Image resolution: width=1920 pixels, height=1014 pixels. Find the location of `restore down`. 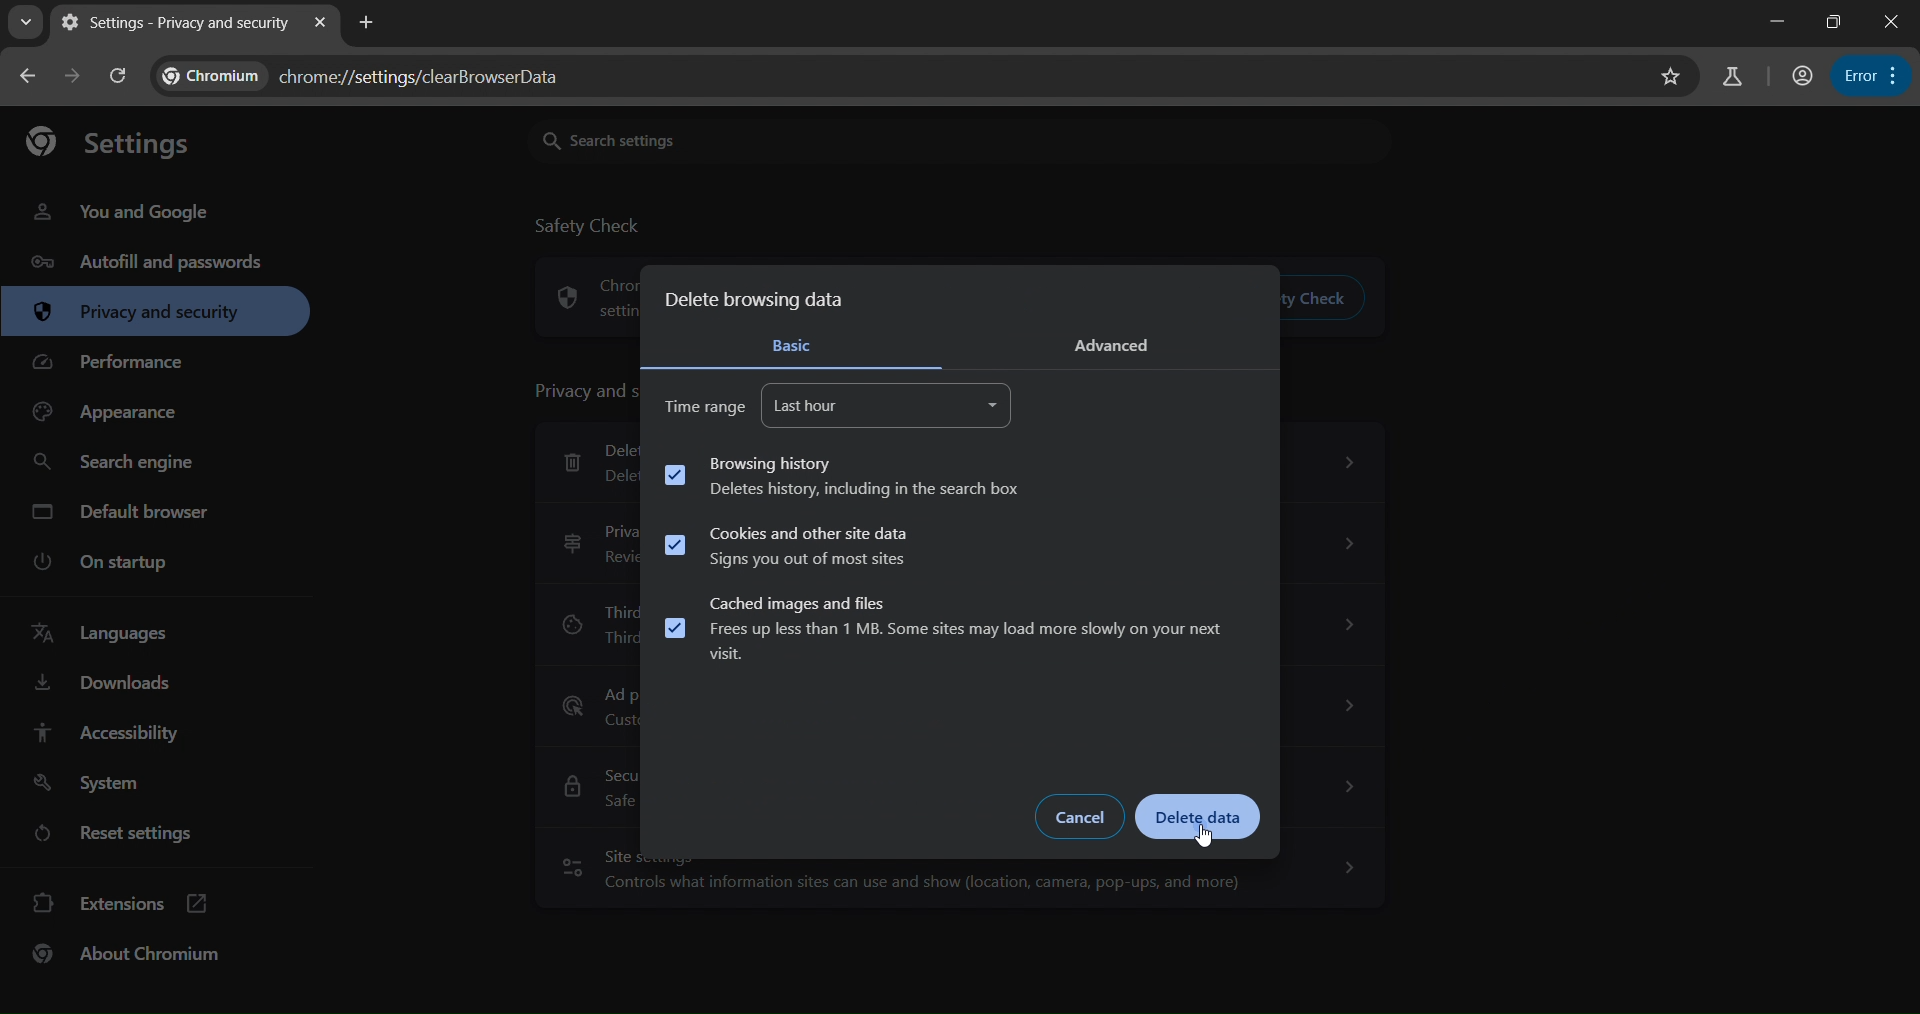

restore down is located at coordinates (1830, 22).